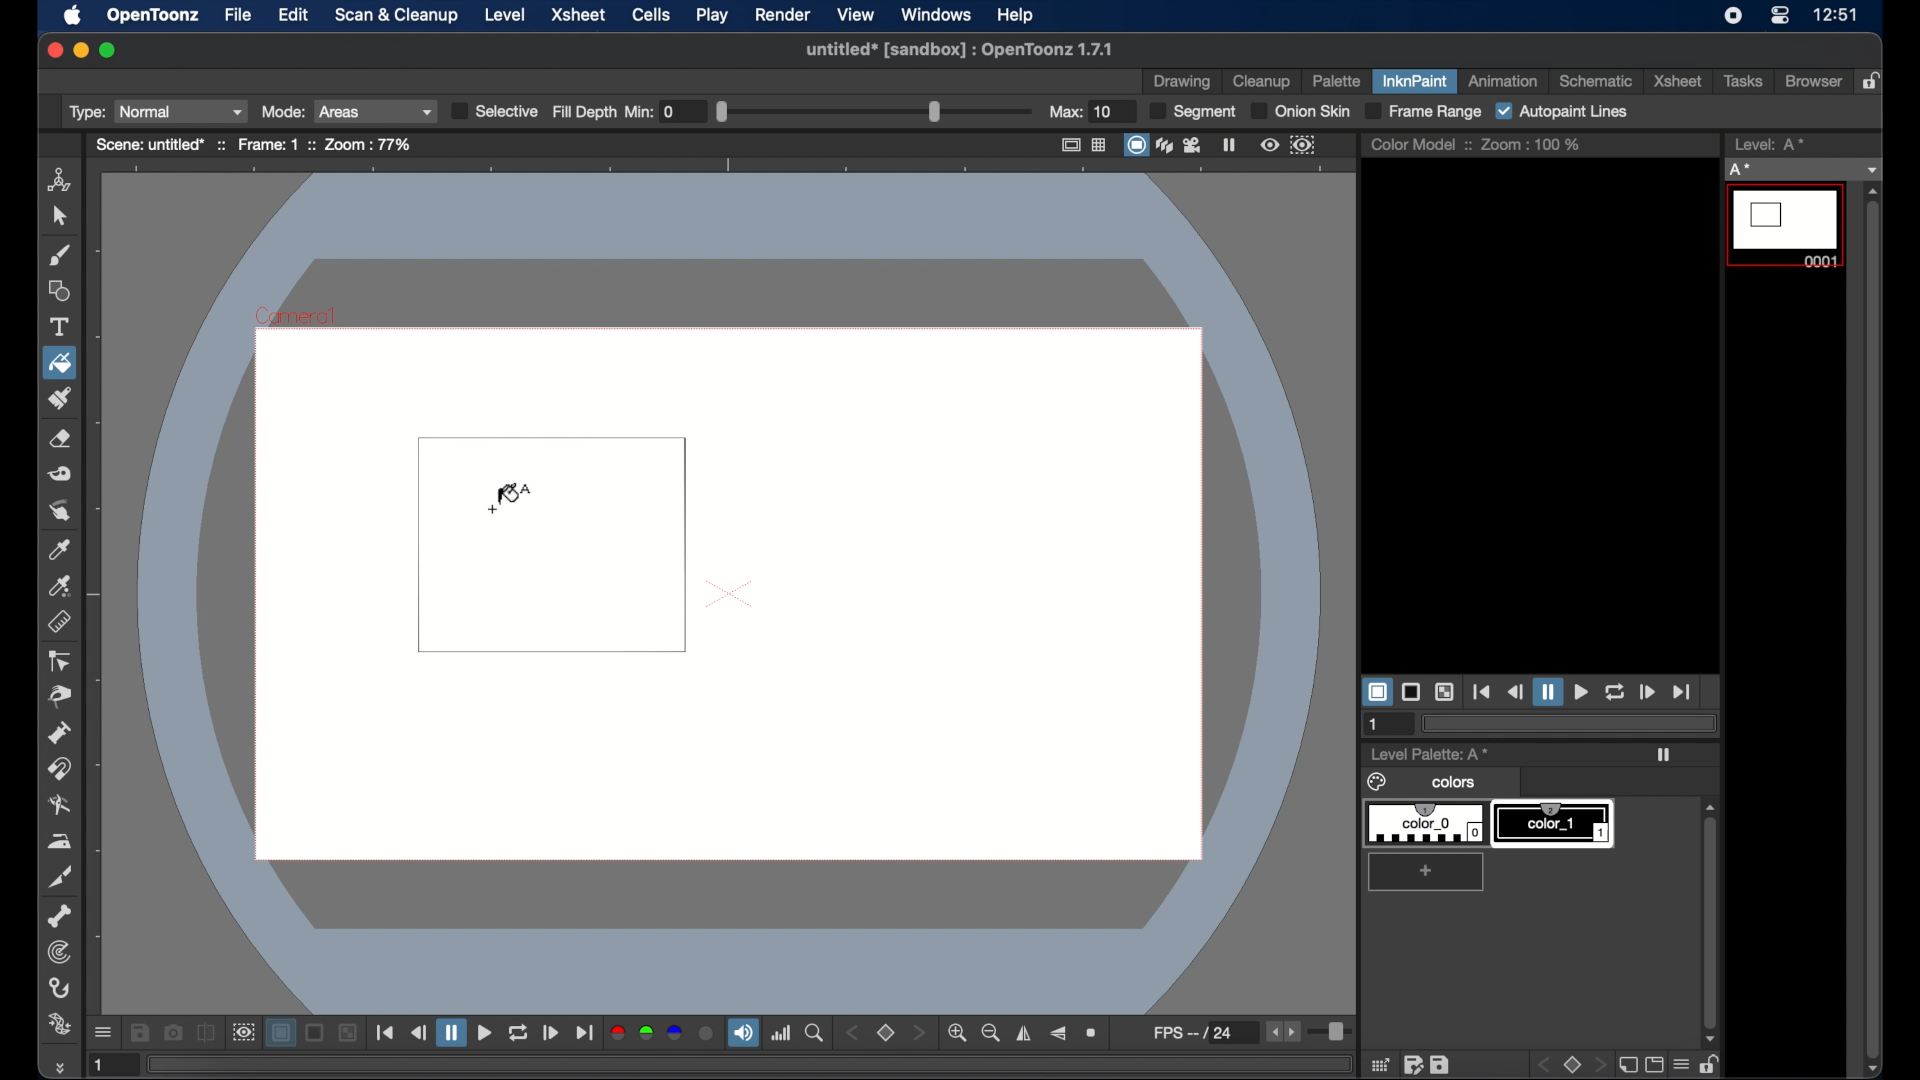  What do you see at coordinates (1298, 111) in the screenshot?
I see `onion skin` at bounding box center [1298, 111].